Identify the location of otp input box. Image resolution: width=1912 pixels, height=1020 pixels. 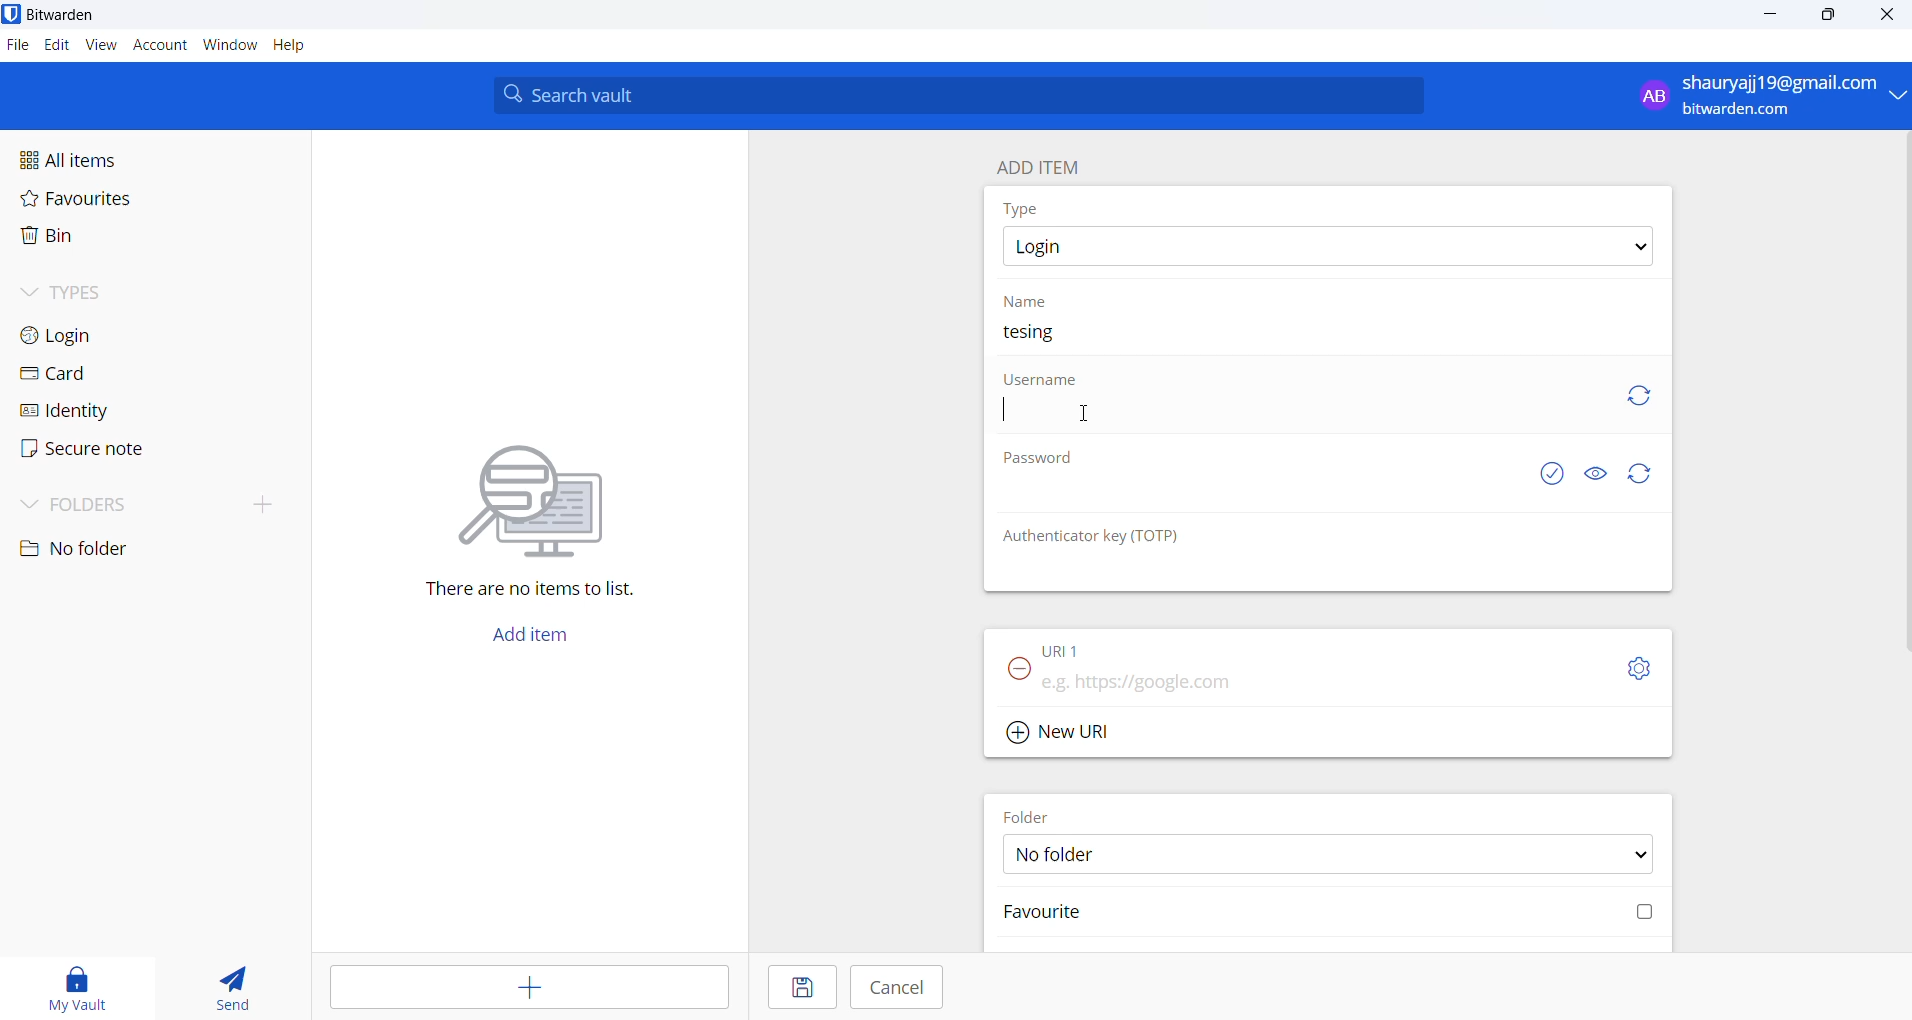
(1321, 572).